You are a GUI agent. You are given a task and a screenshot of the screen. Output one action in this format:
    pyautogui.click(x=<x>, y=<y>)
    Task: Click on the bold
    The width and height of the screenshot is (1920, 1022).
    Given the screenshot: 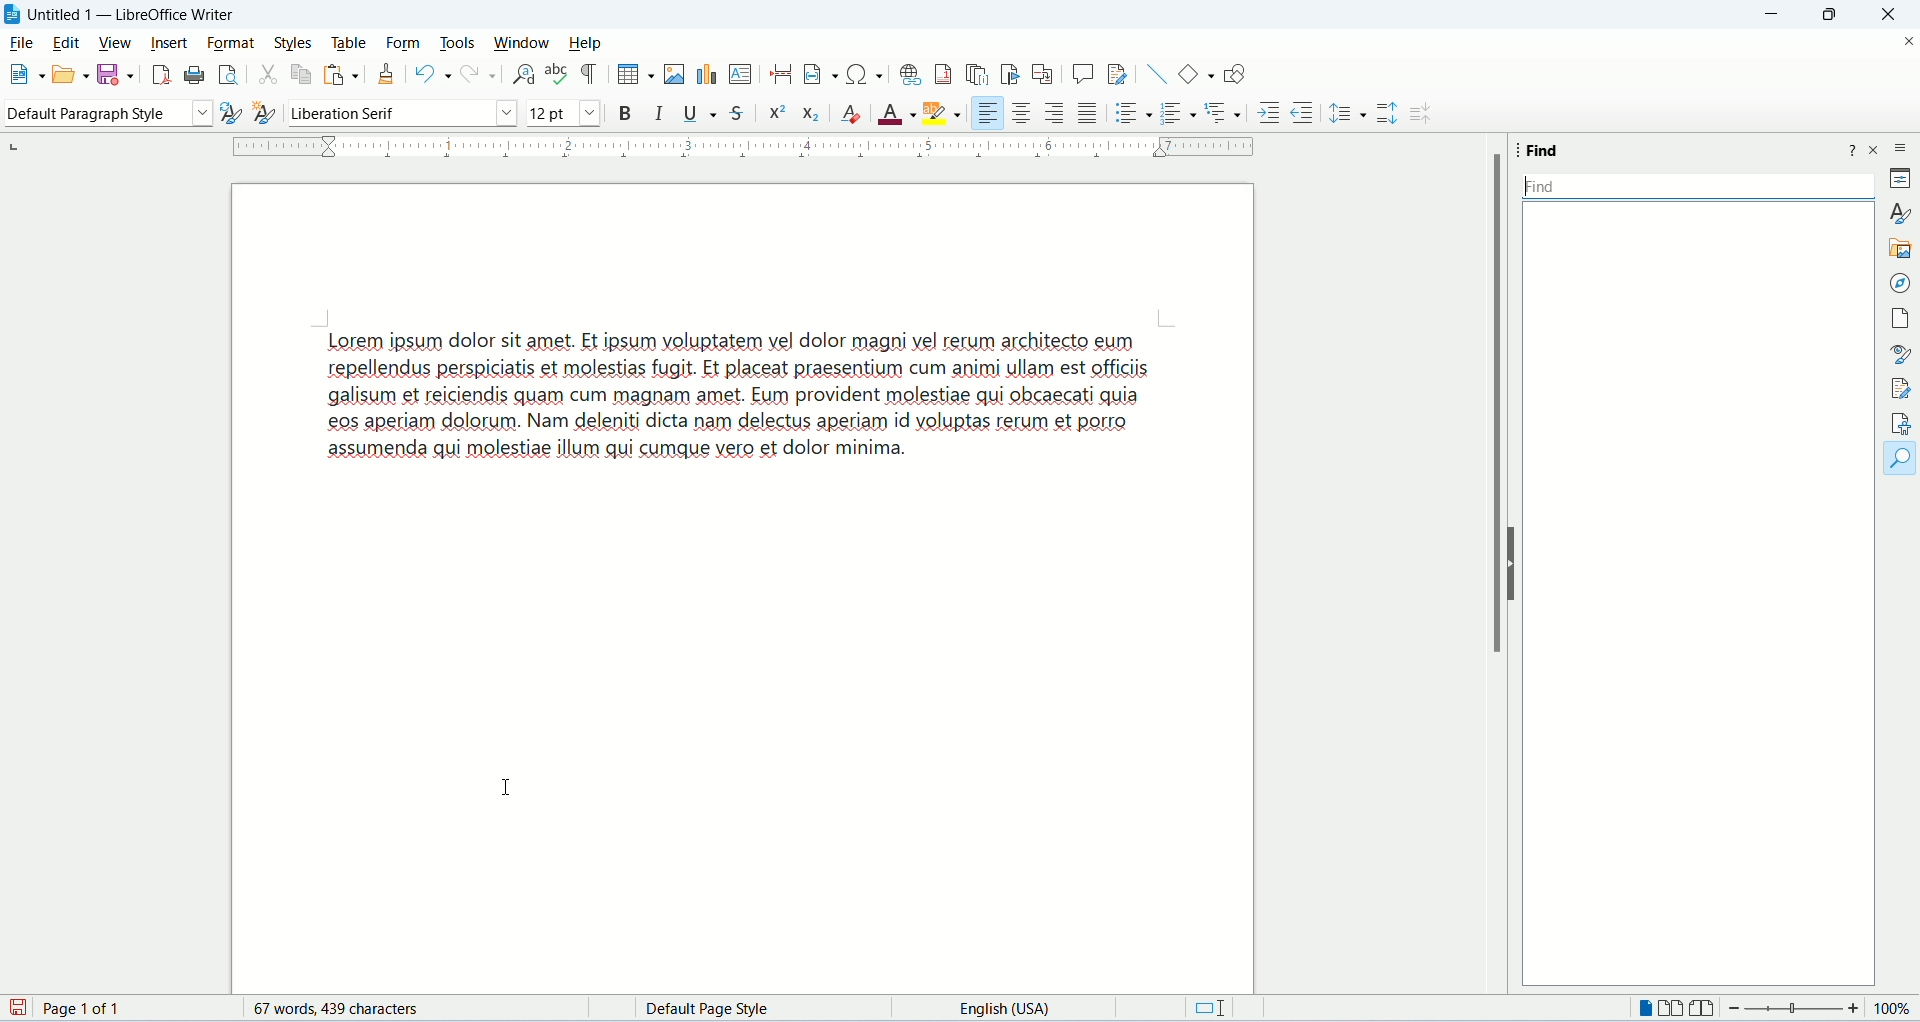 What is the action you would take?
    pyautogui.click(x=621, y=112)
    